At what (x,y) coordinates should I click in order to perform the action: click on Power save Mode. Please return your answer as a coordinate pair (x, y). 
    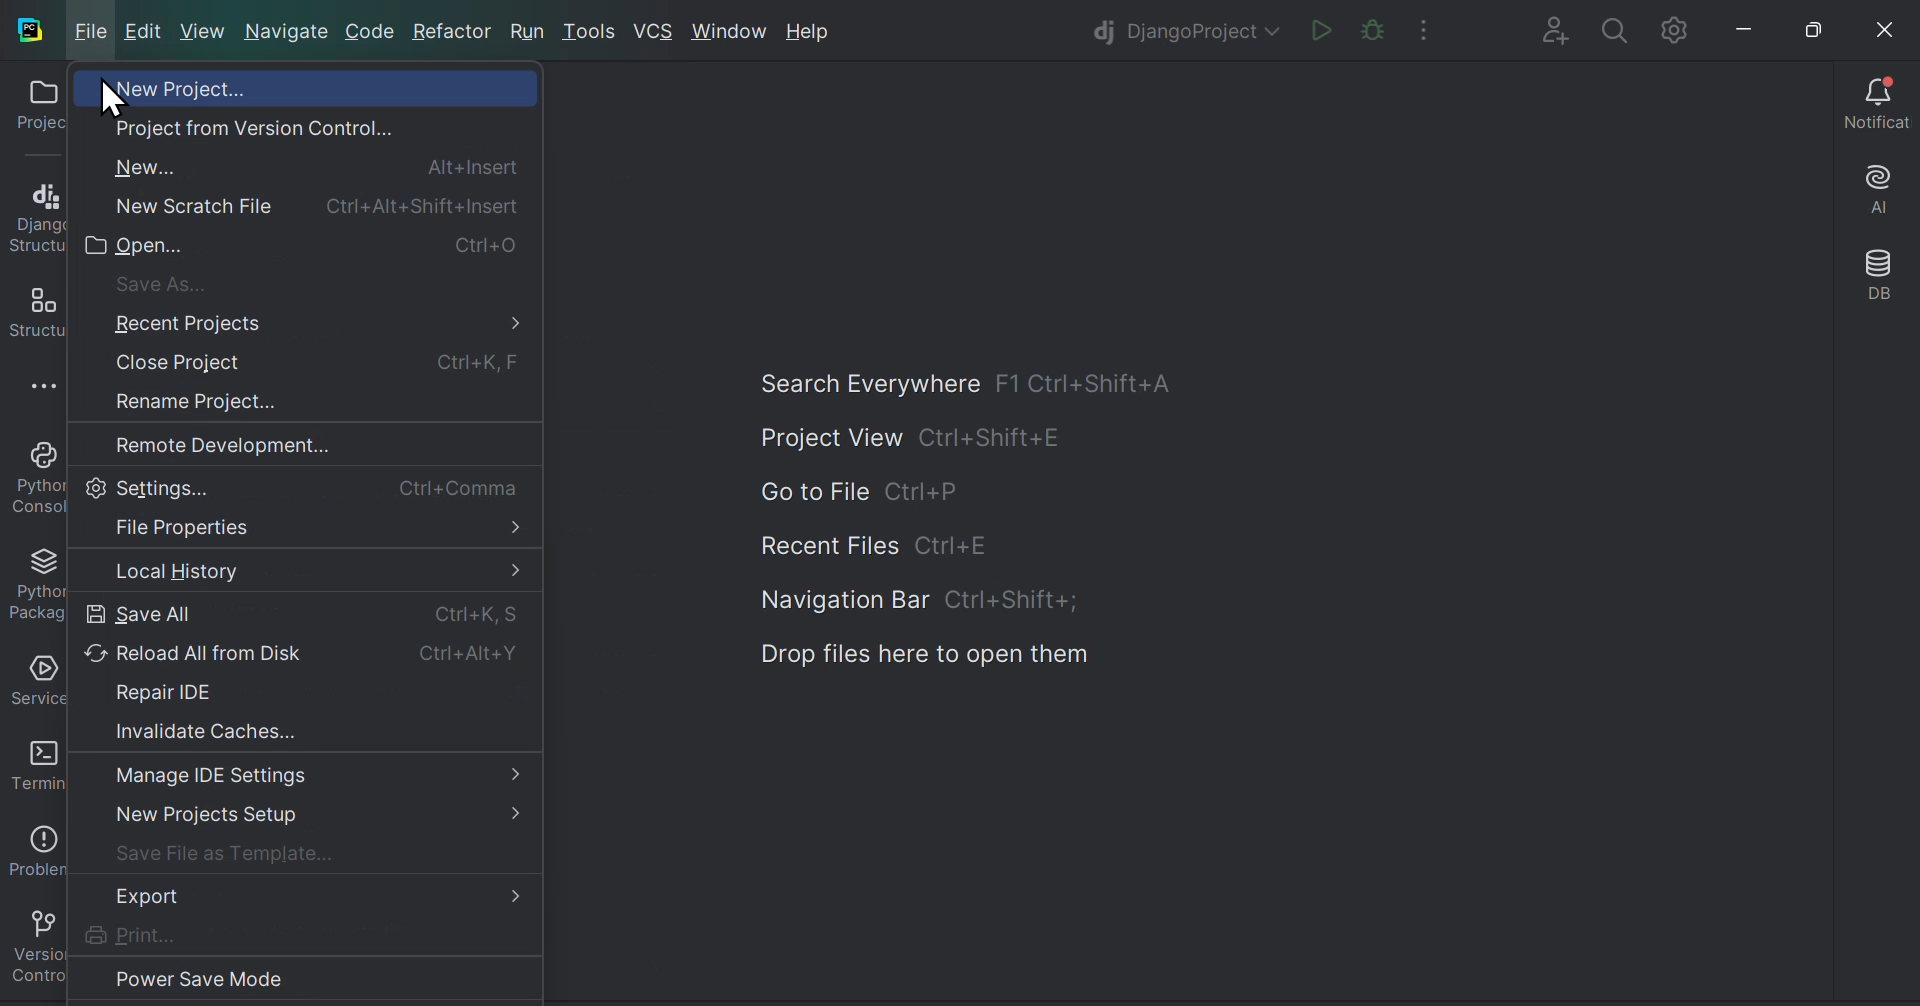
    Looking at the image, I should click on (206, 977).